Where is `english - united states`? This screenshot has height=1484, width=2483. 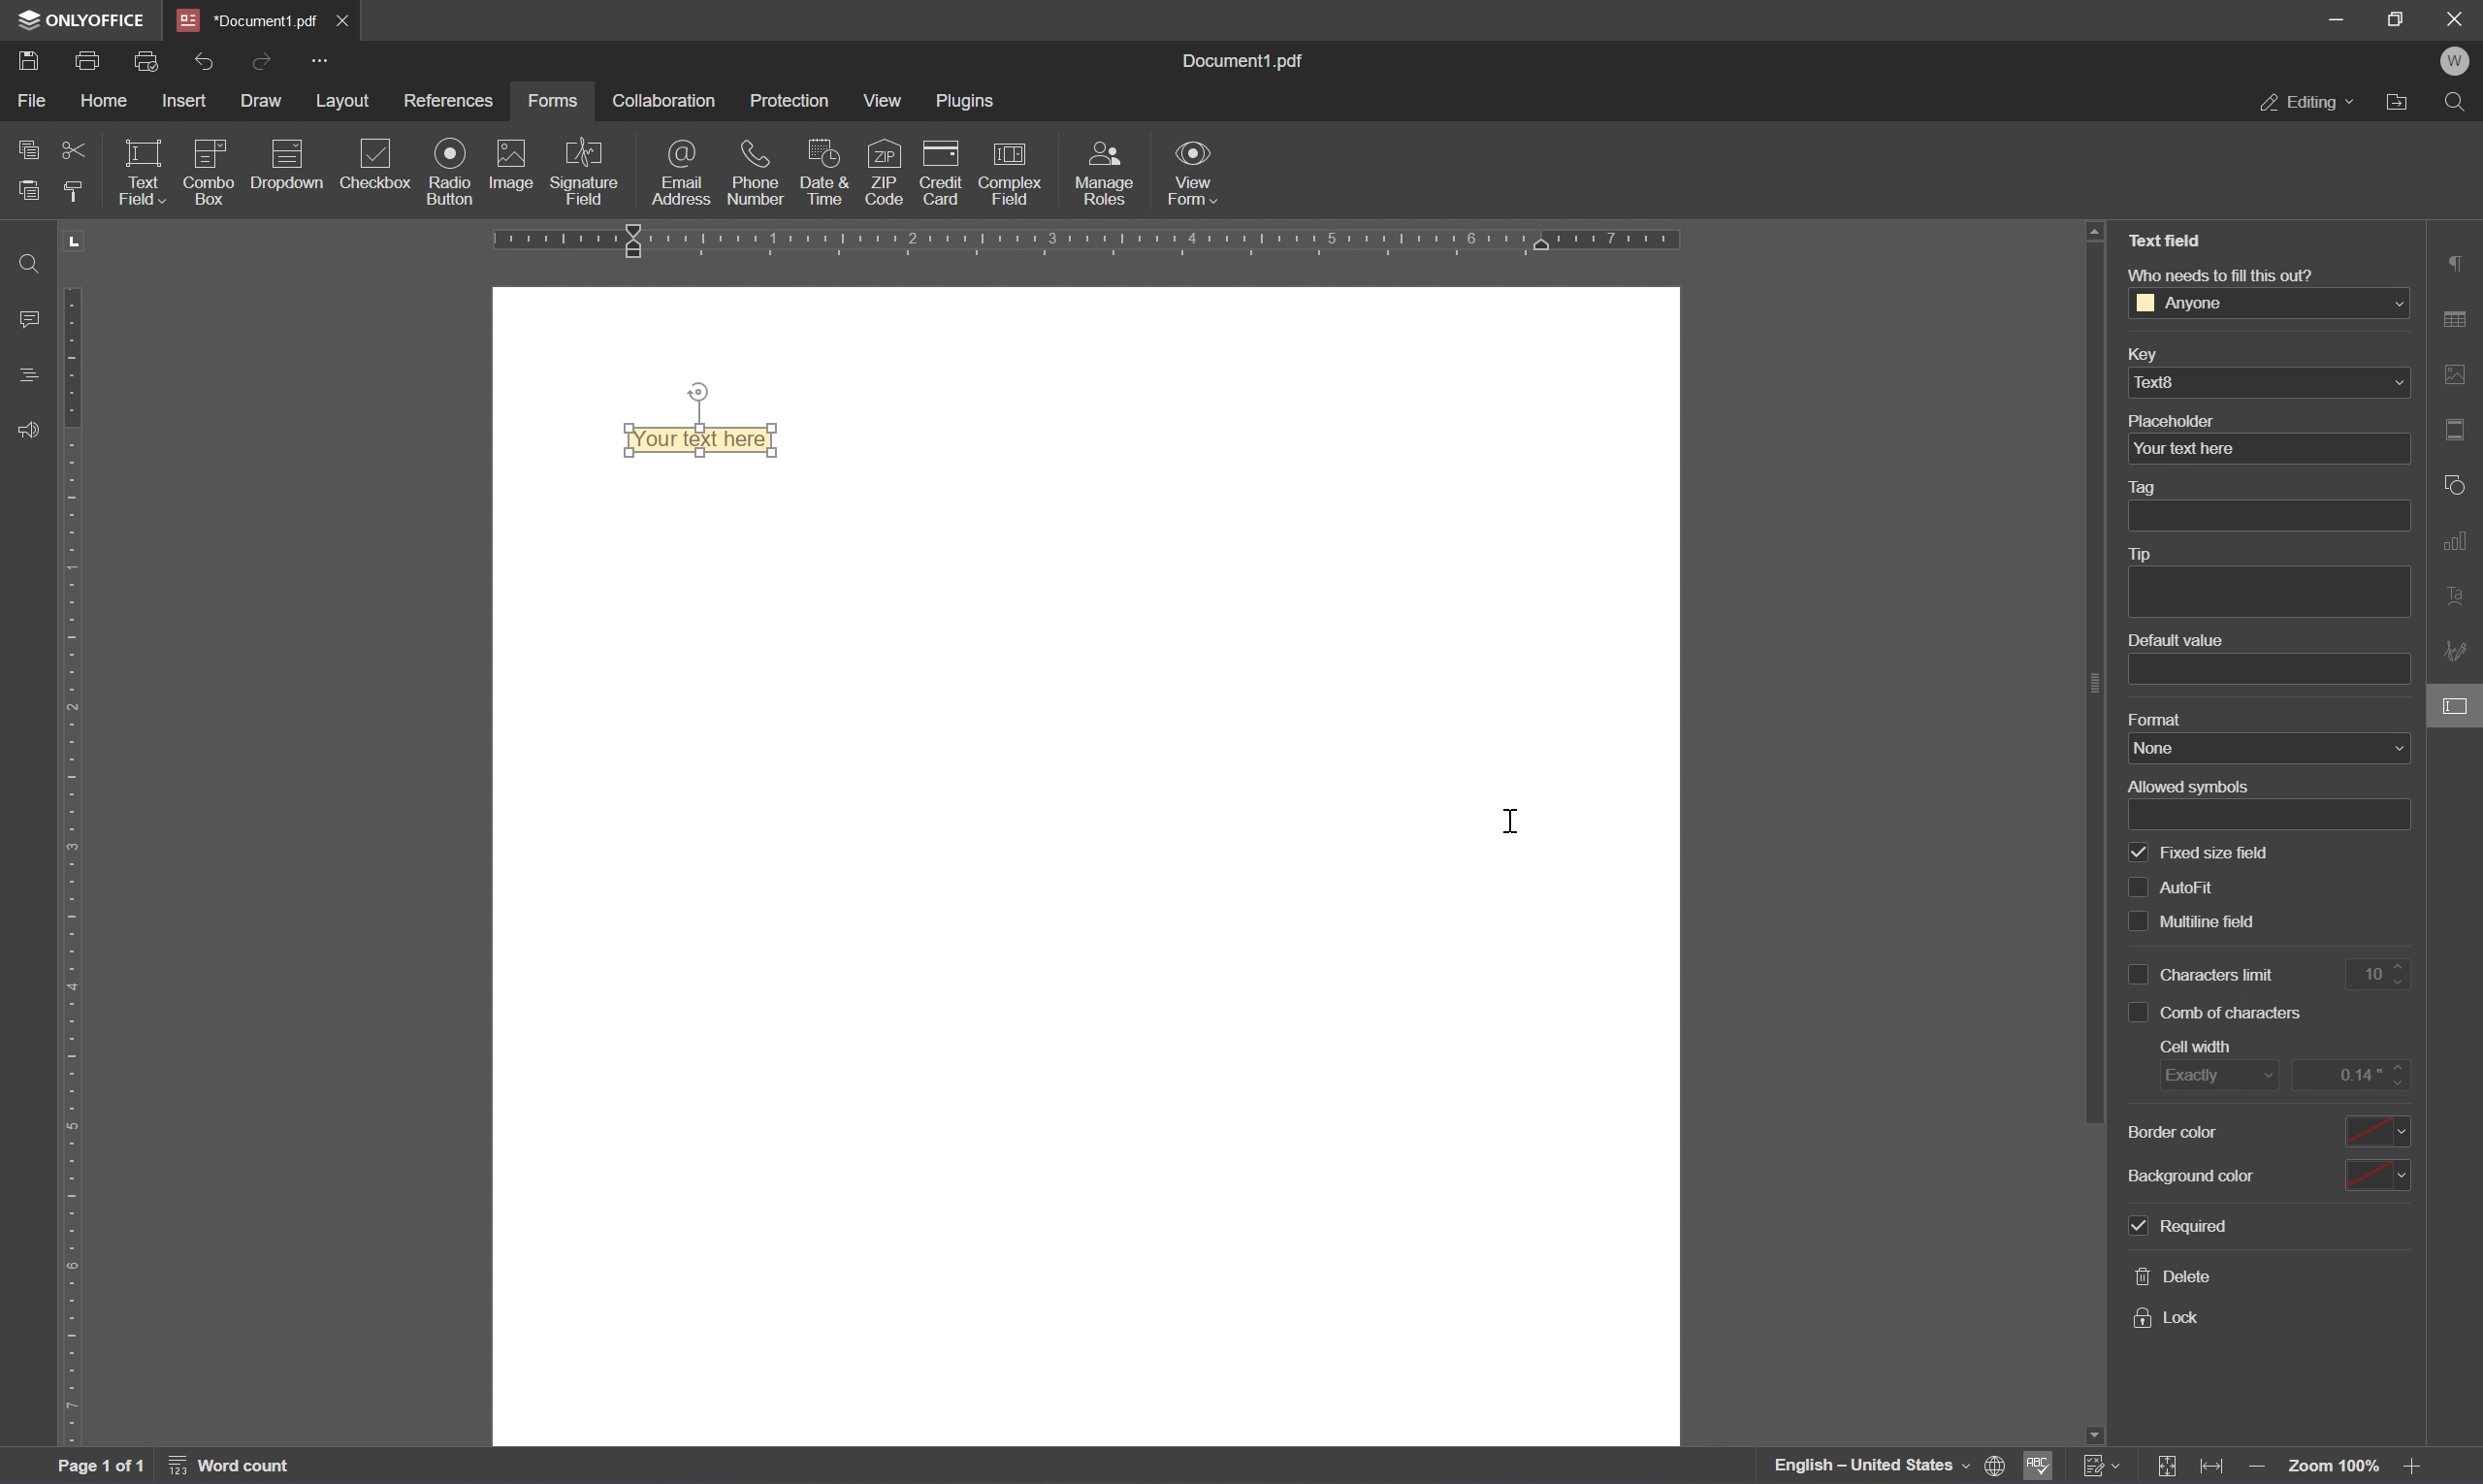
english - united states is located at coordinates (1871, 1468).